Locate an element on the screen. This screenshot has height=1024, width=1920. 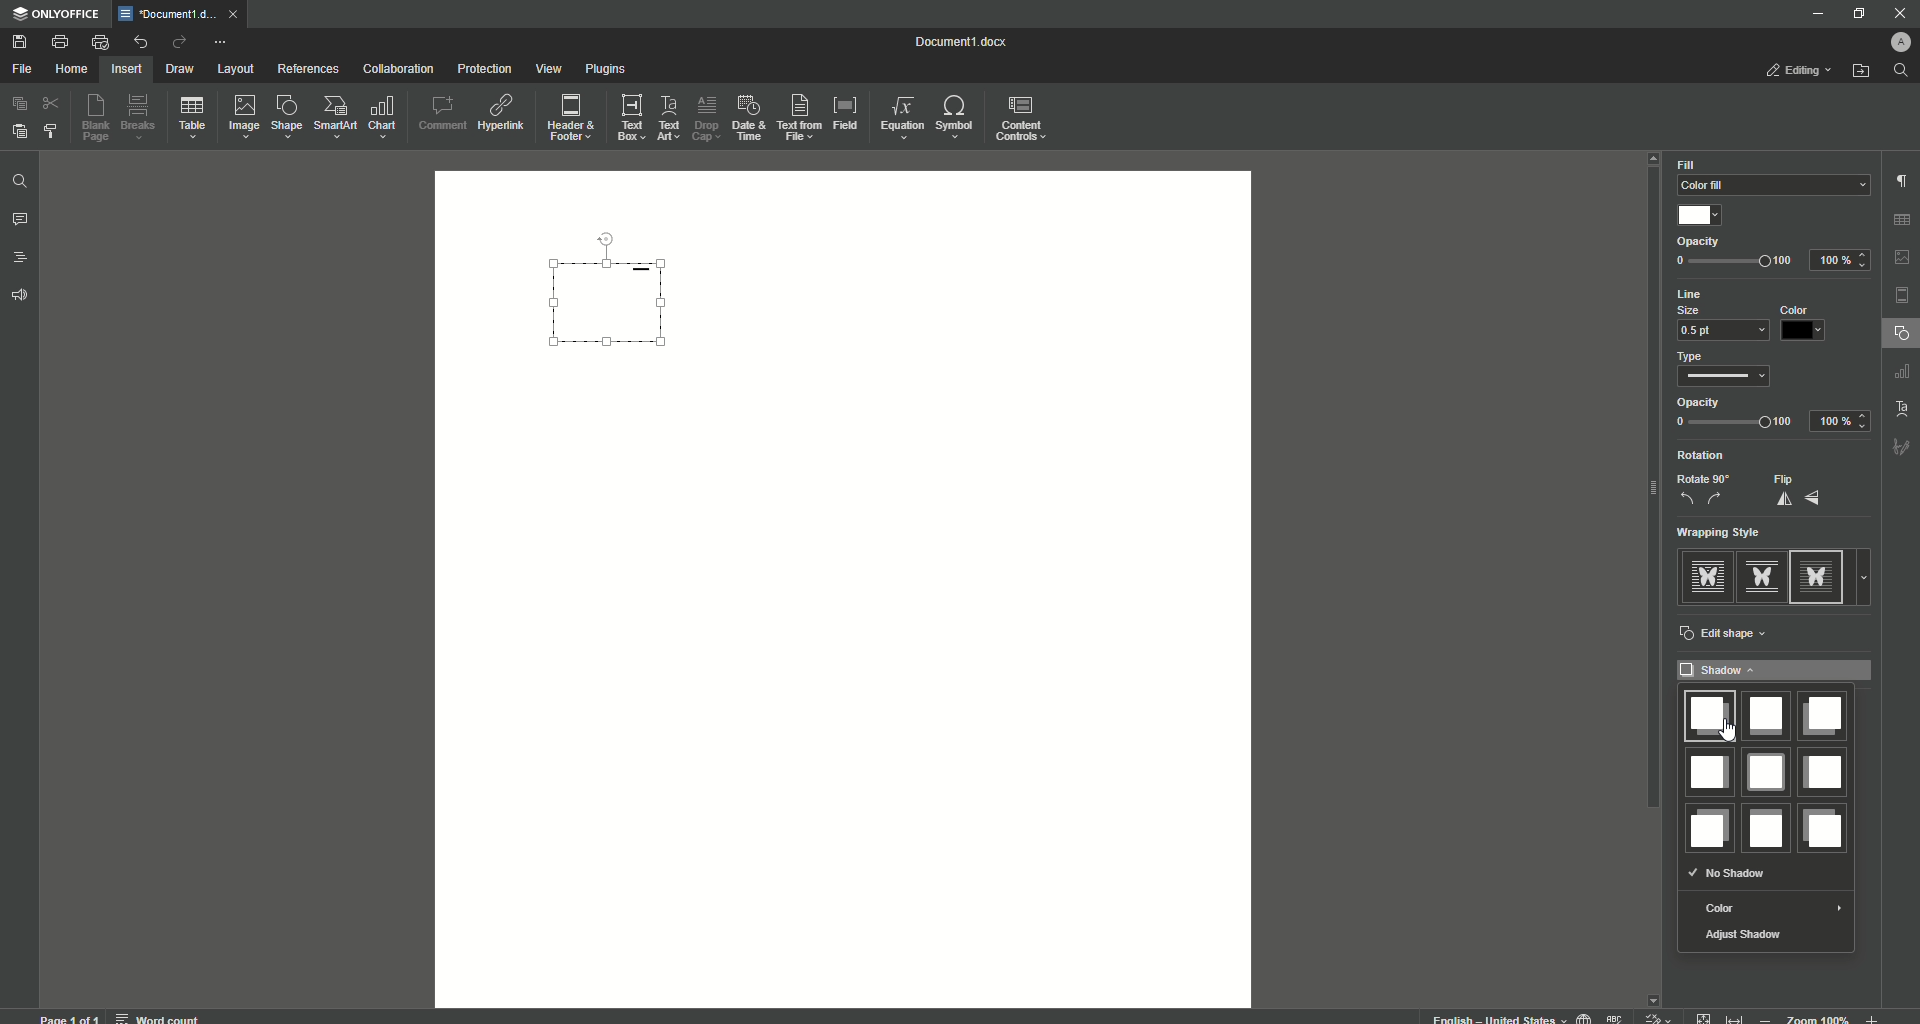
Text Art is located at coordinates (666, 120).